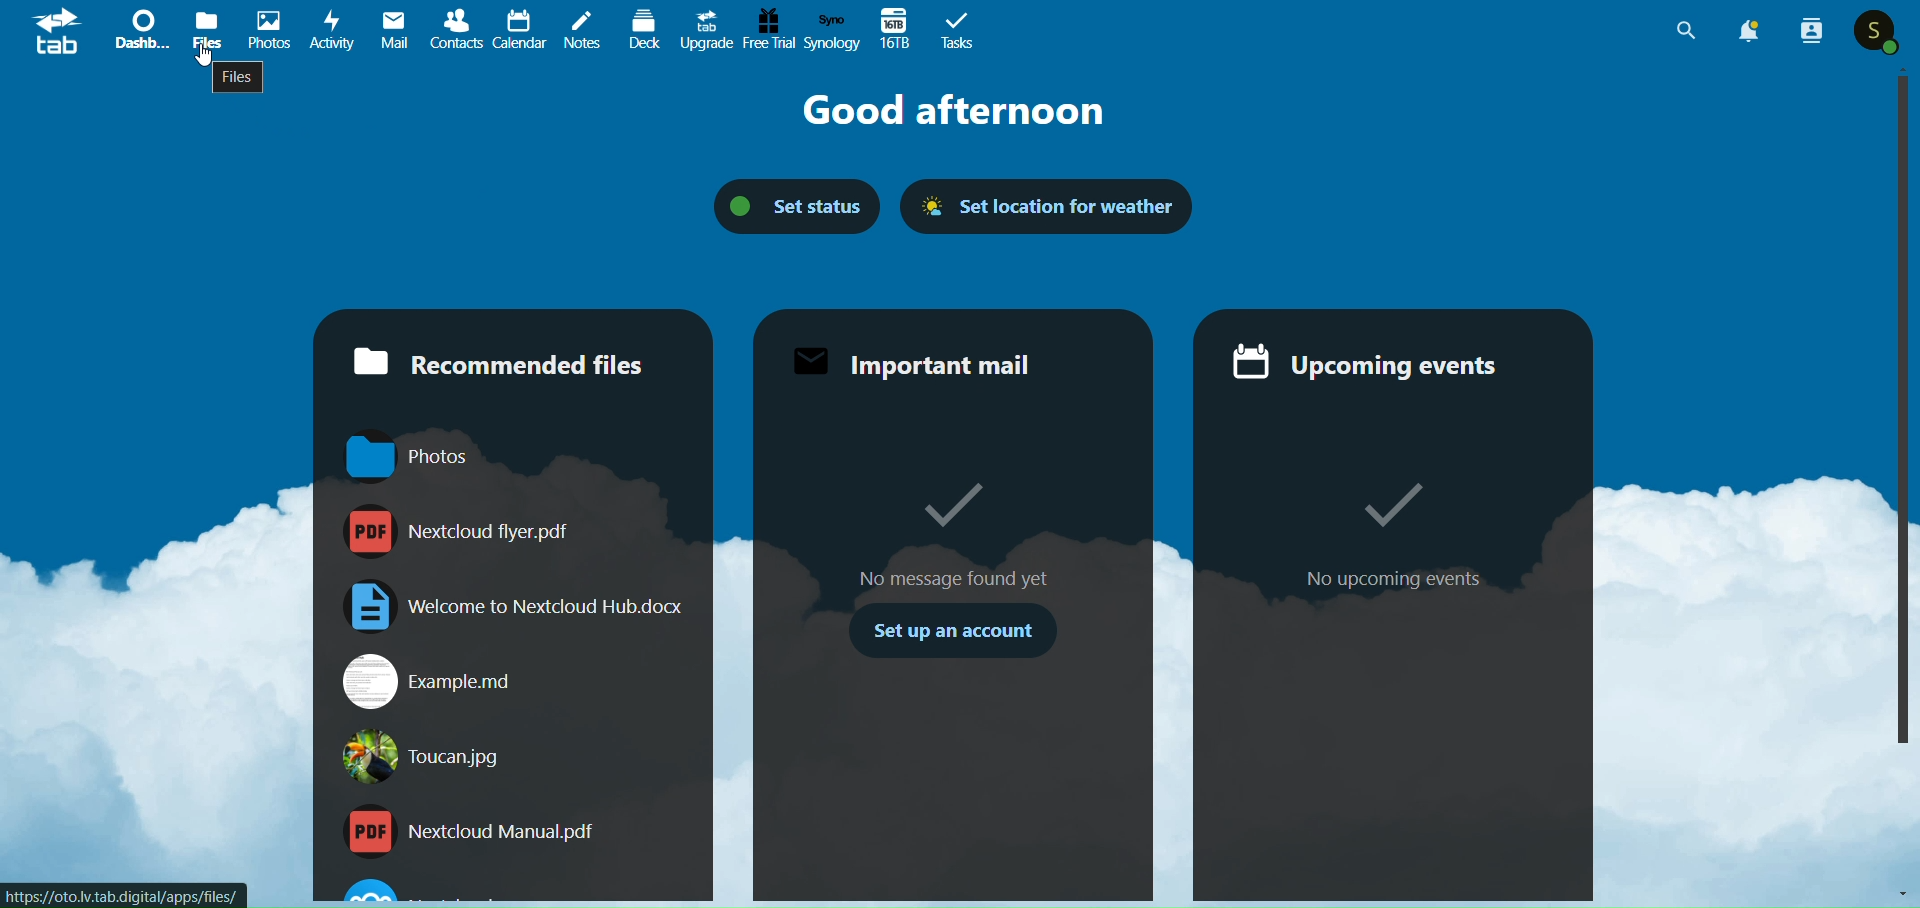  What do you see at coordinates (706, 31) in the screenshot?
I see `upgrade` at bounding box center [706, 31].